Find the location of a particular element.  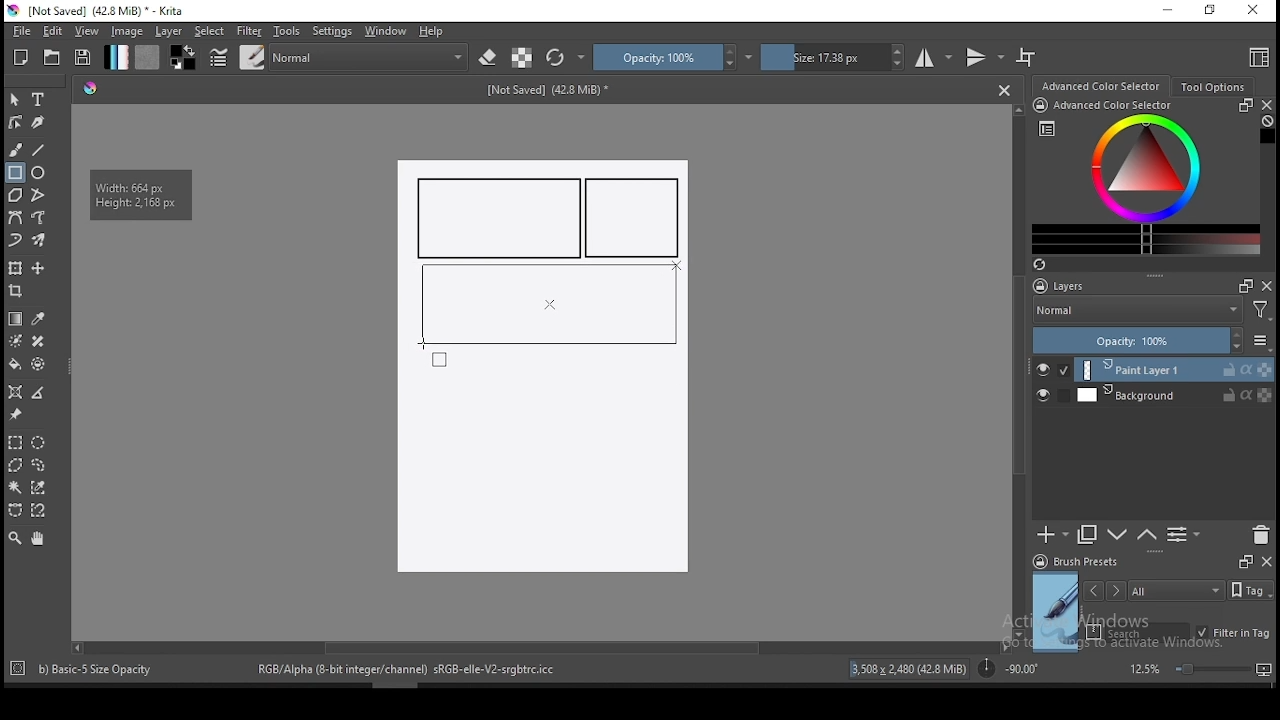

close docker is located at coordinates (1267, 285).